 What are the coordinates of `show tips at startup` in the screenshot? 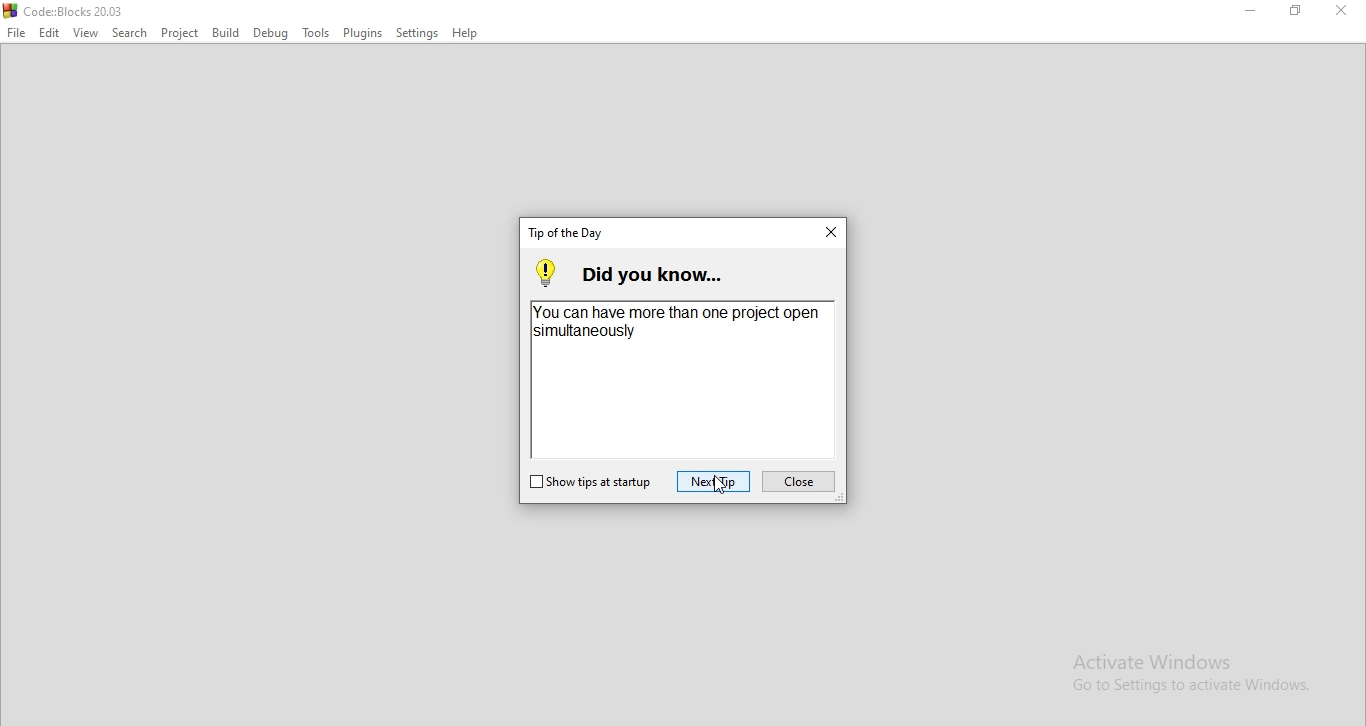 It's located at (589, 483).